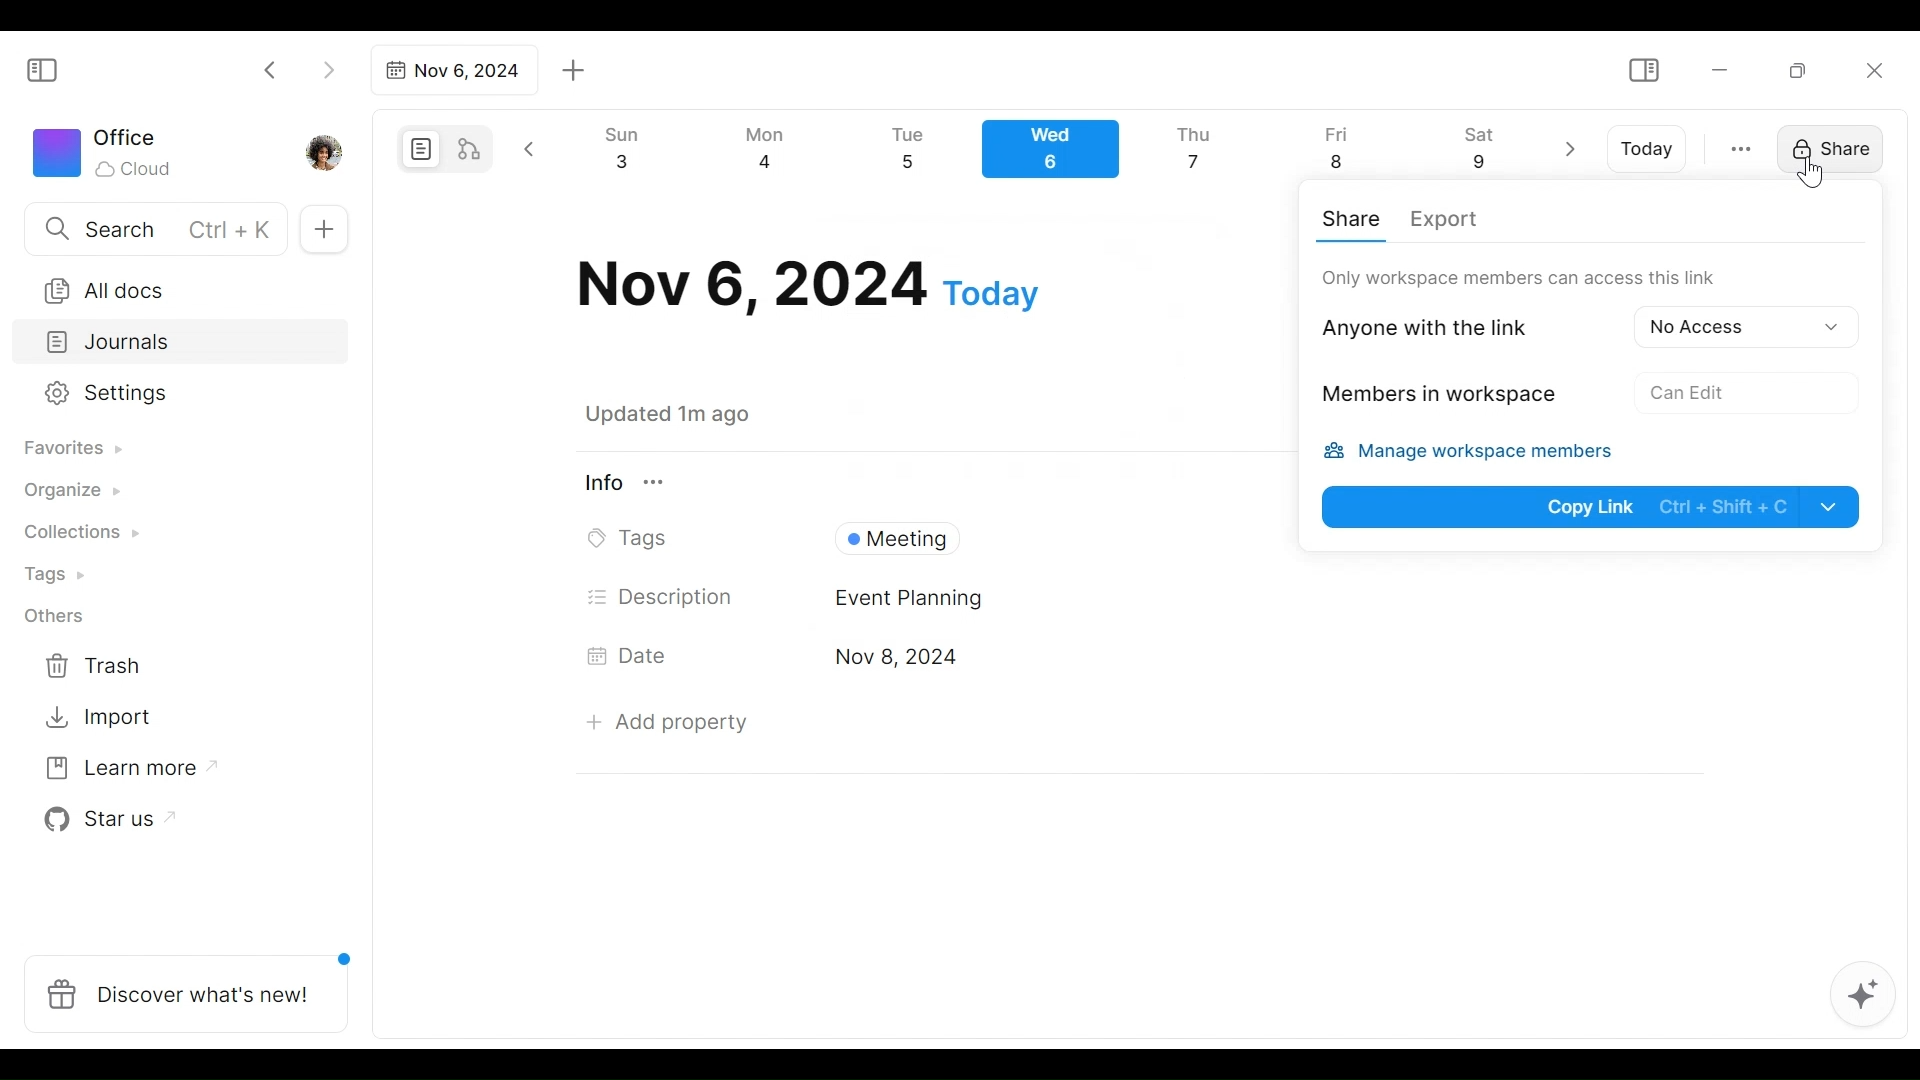 This screenshot has width=1920, height=1080. What do you see at coordinates (153, 228) in the screenshot?
I see `Search` at bounding box center [153, 228].